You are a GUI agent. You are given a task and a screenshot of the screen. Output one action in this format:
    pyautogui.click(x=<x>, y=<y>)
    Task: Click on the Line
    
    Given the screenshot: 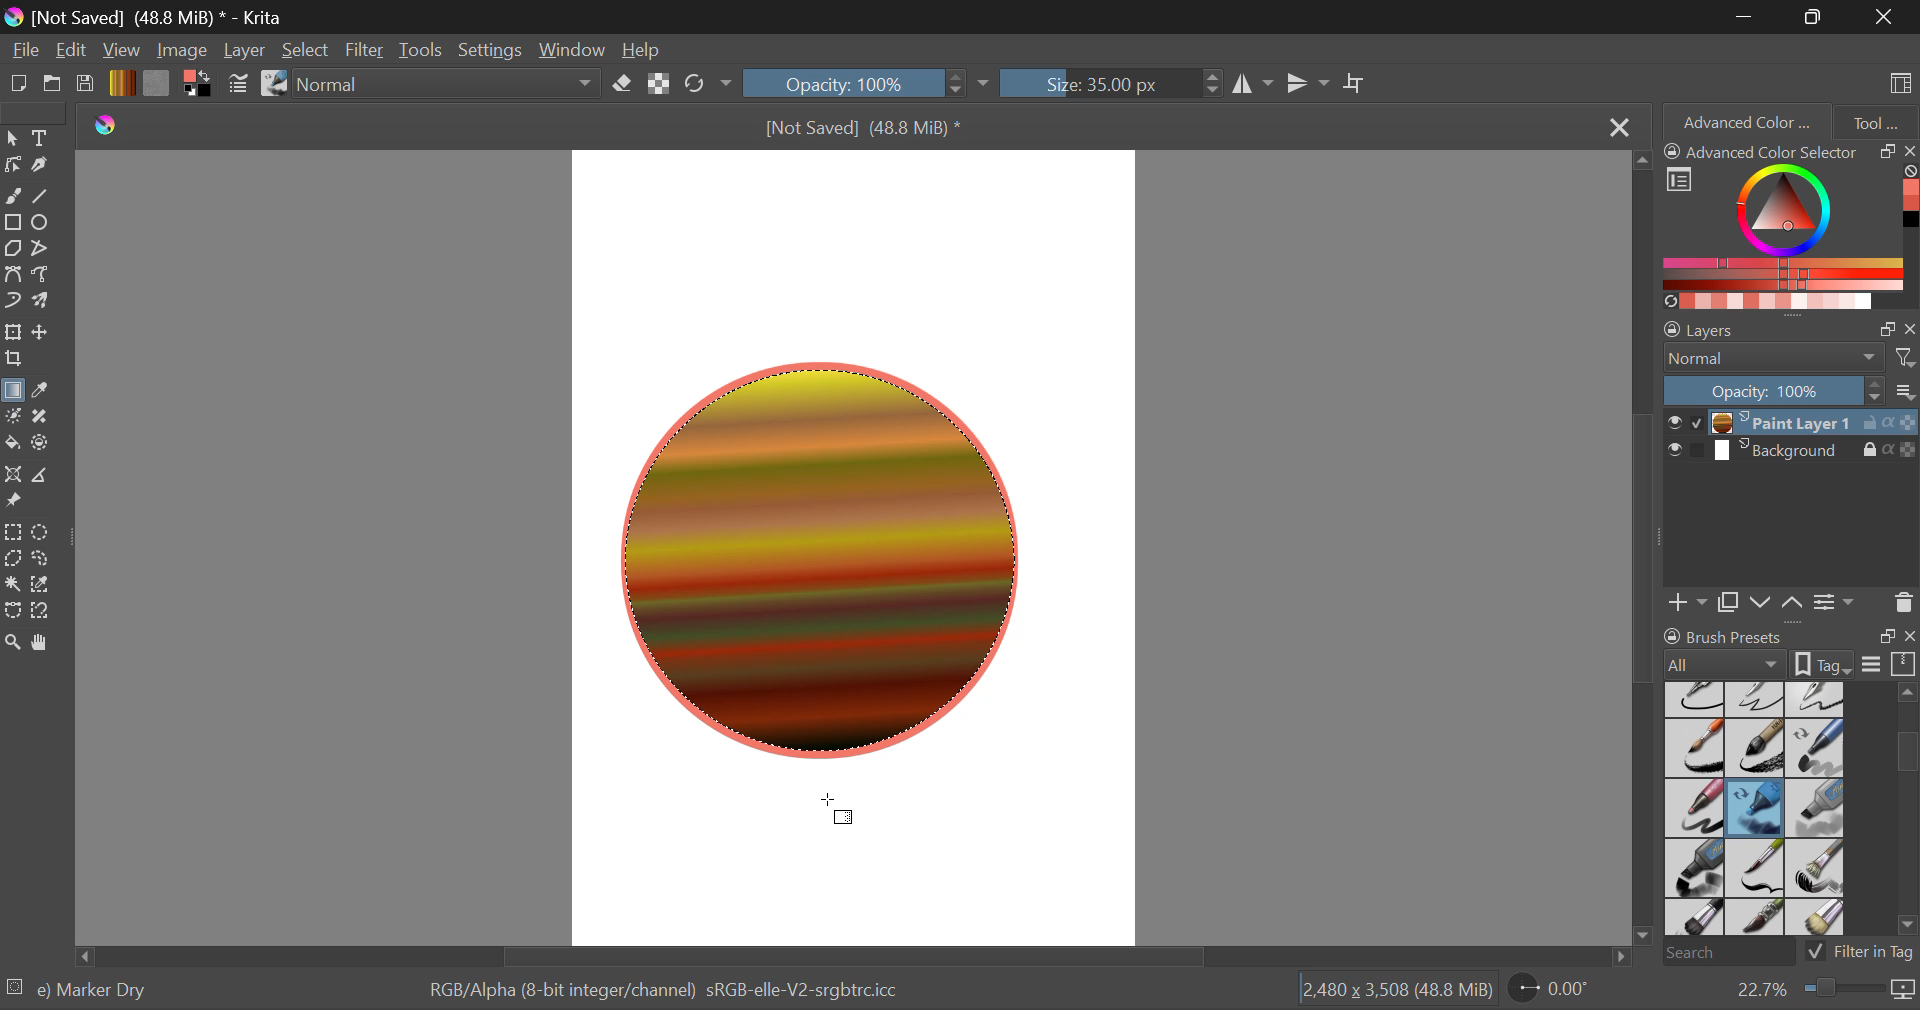 What is the action you would take?
    pyautogui.click(x=44, y=198)
    